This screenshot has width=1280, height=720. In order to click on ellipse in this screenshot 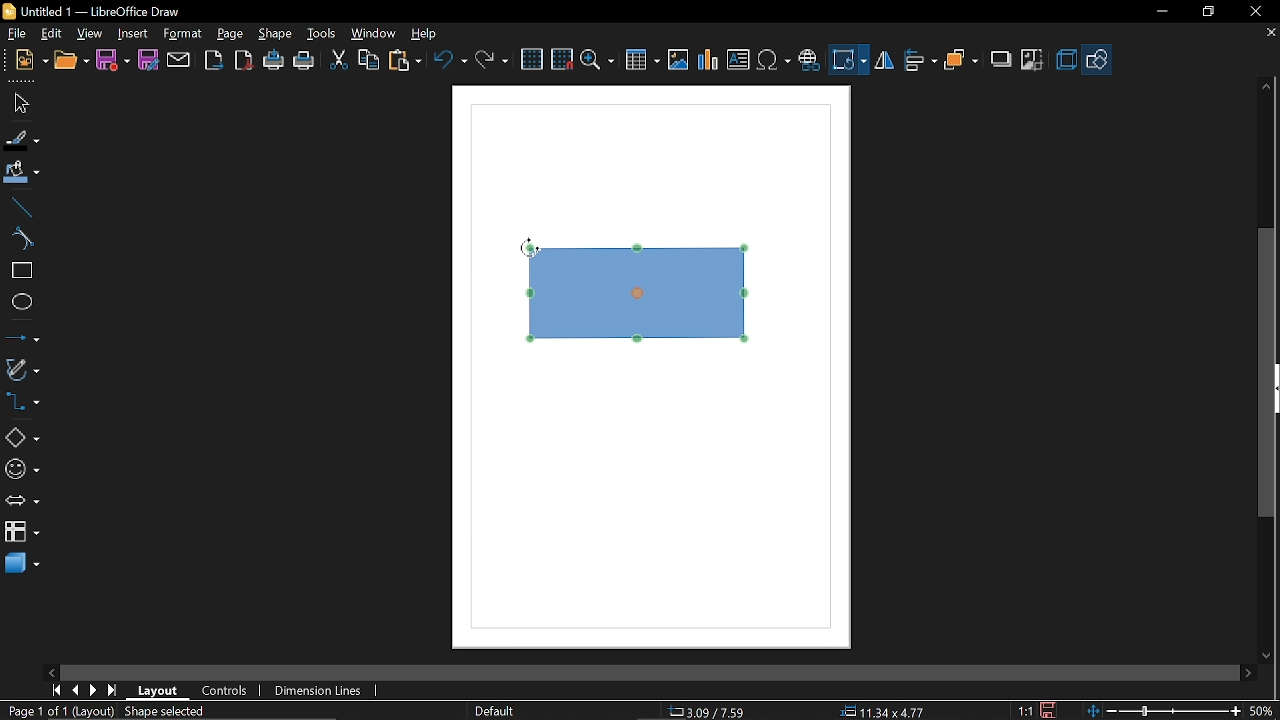, I will do `click(21, 304)`.